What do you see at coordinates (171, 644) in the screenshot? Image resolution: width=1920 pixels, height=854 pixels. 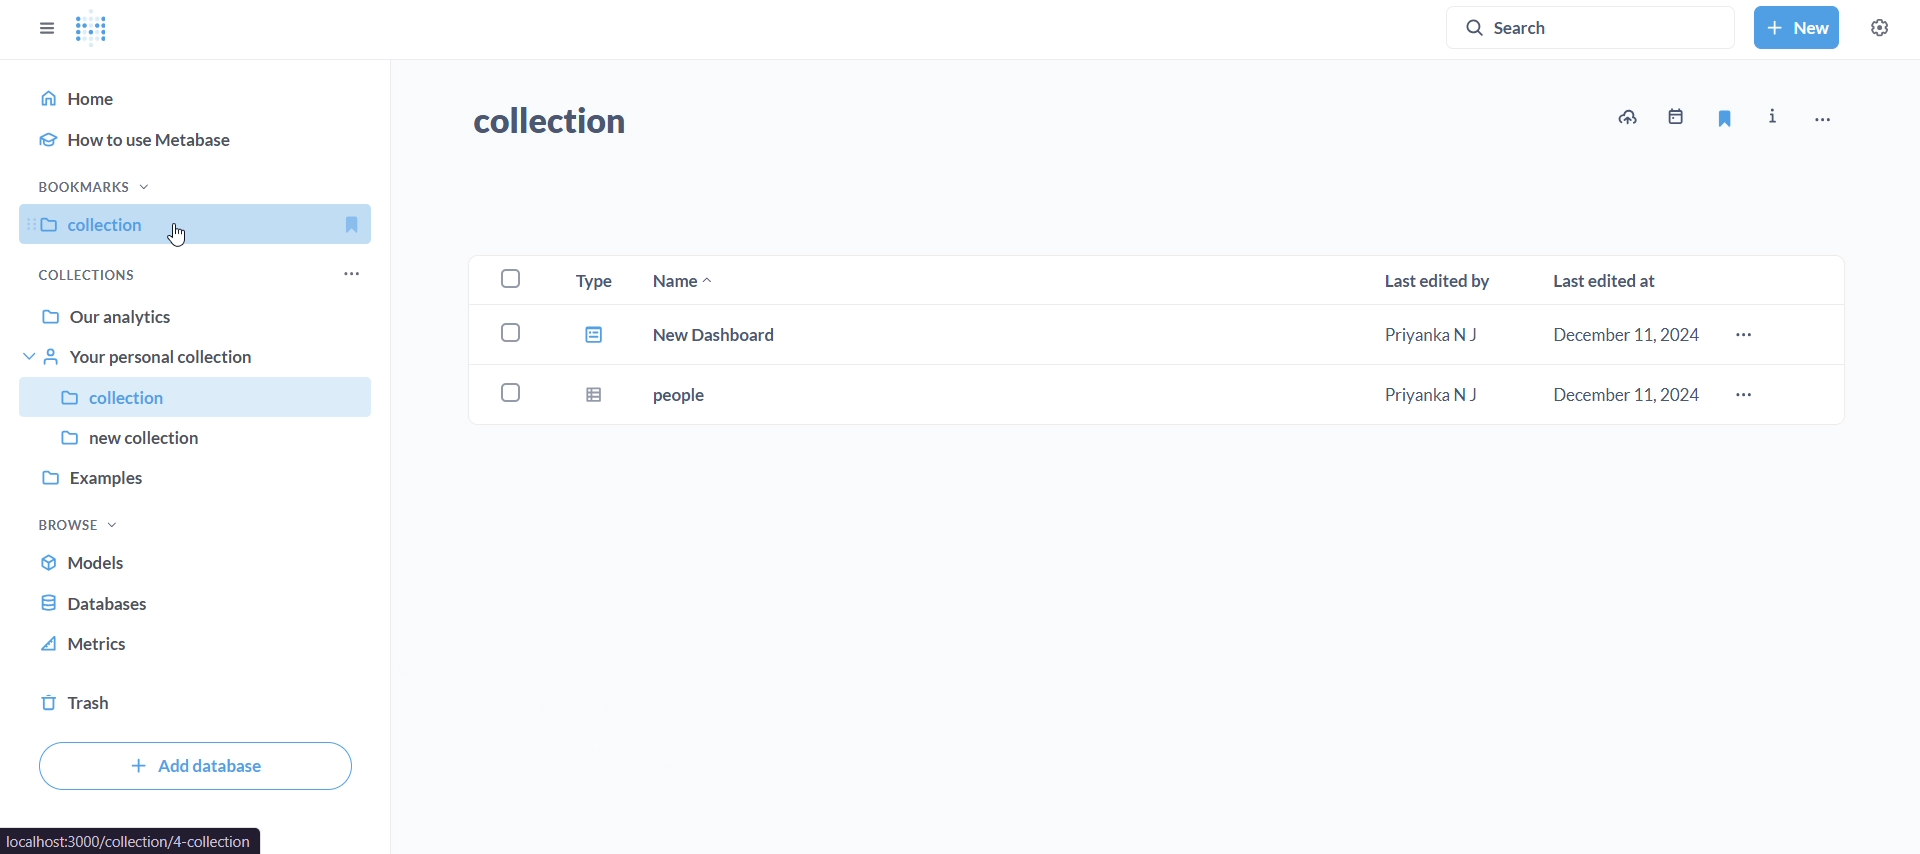 I see `metrics` at bounding box center [171, 644].